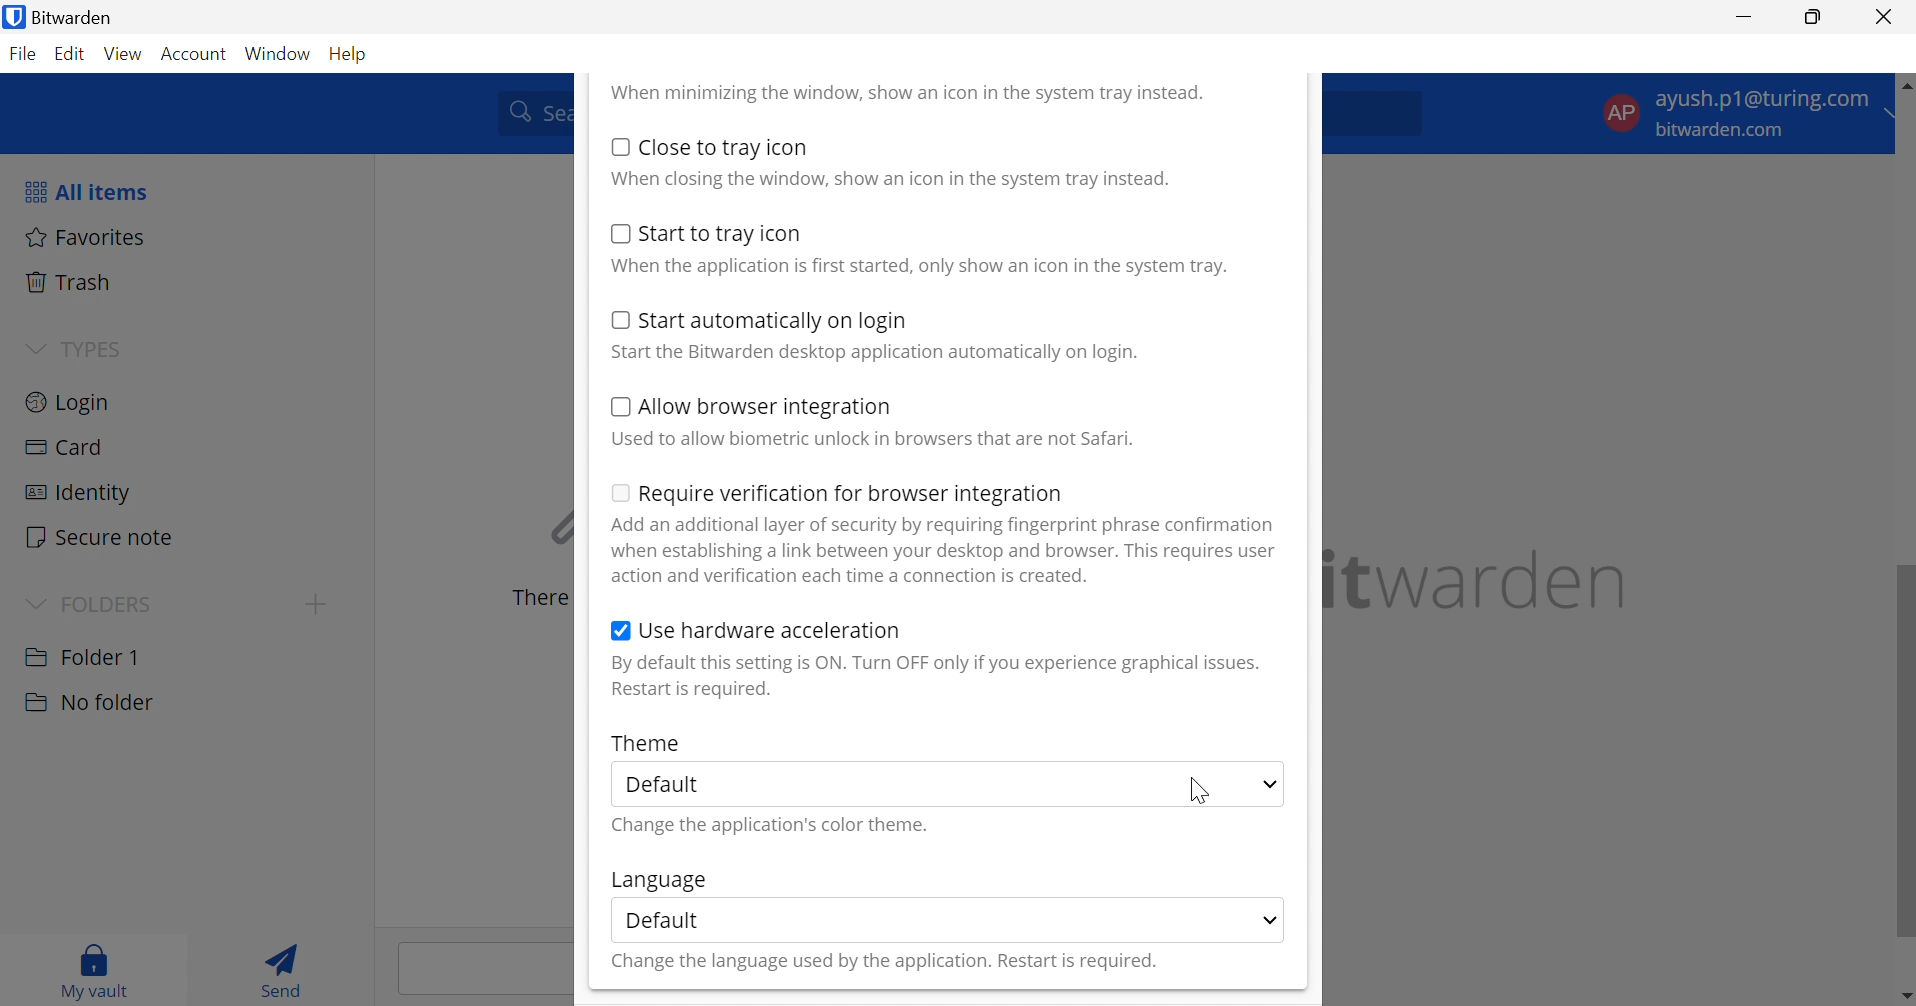 Image resolution: width=1916 pixels, height=1006 pixels. Describe the element at coordinates (1201, 788) in the screenshot. I see `Cursor` at that location.